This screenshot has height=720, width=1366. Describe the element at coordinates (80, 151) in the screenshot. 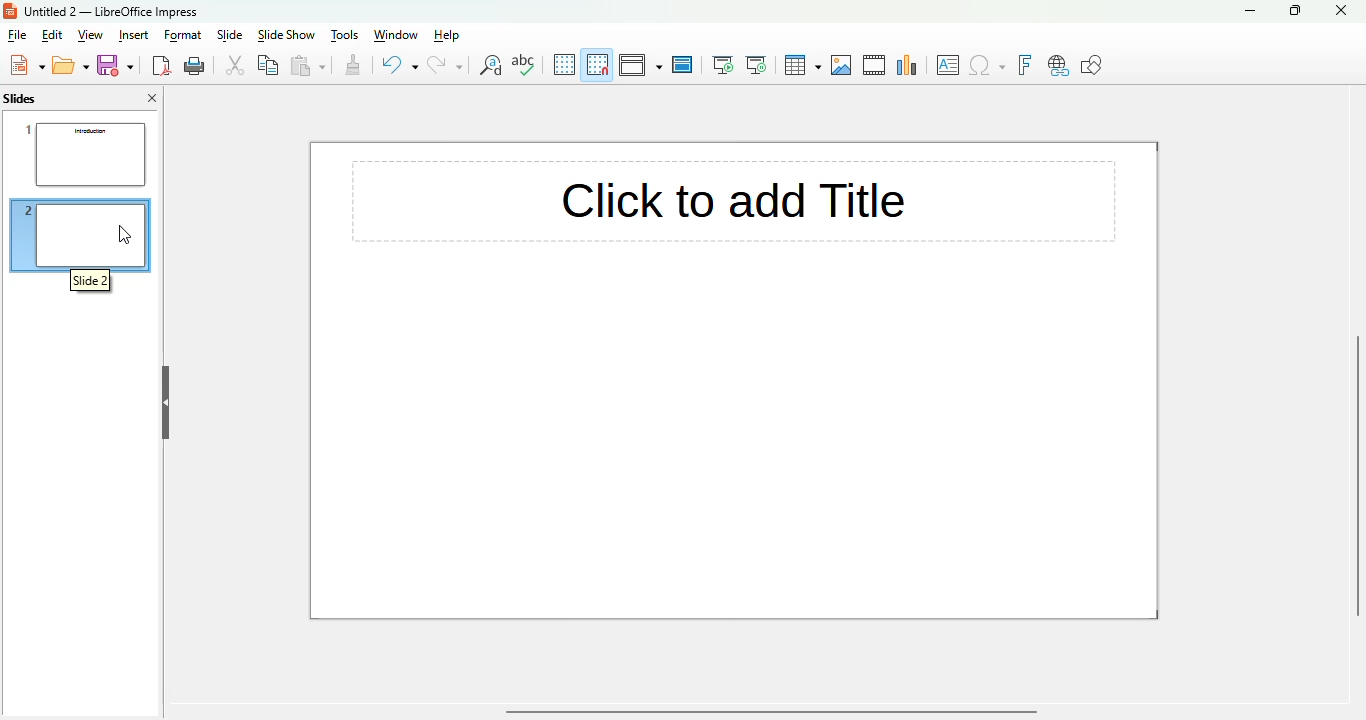

I see `slide 1 selected` at that location.